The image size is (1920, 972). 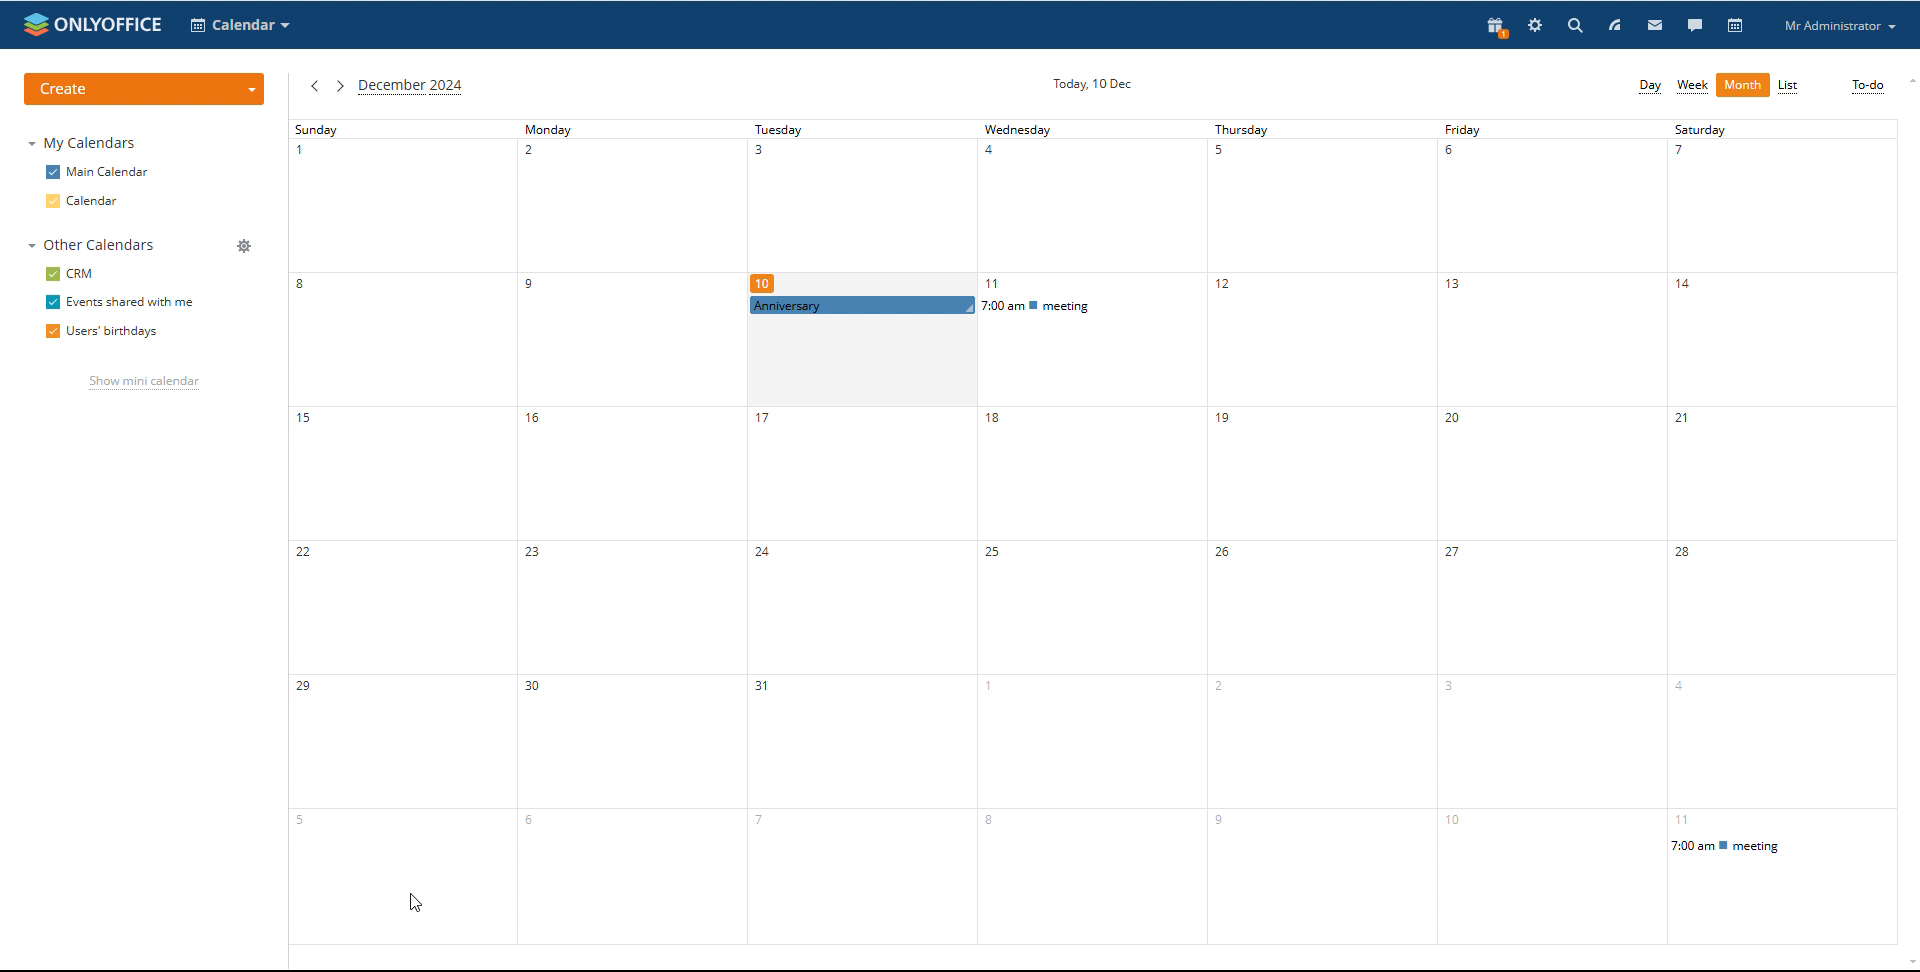 What do you see at coordinates (91, 24) in the screenshot?
I see `logo` at bounding box center [91, 24].